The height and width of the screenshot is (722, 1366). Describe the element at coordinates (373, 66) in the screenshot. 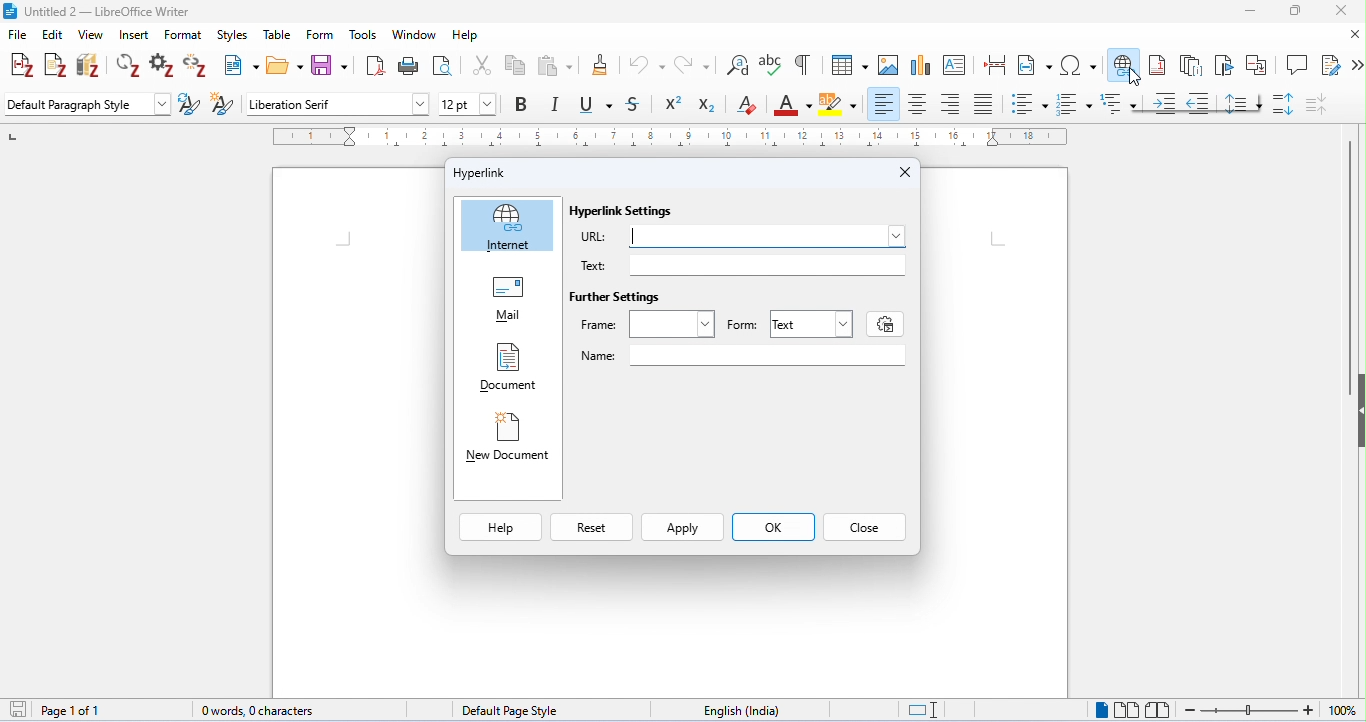

I see `export as pdf` at that location.